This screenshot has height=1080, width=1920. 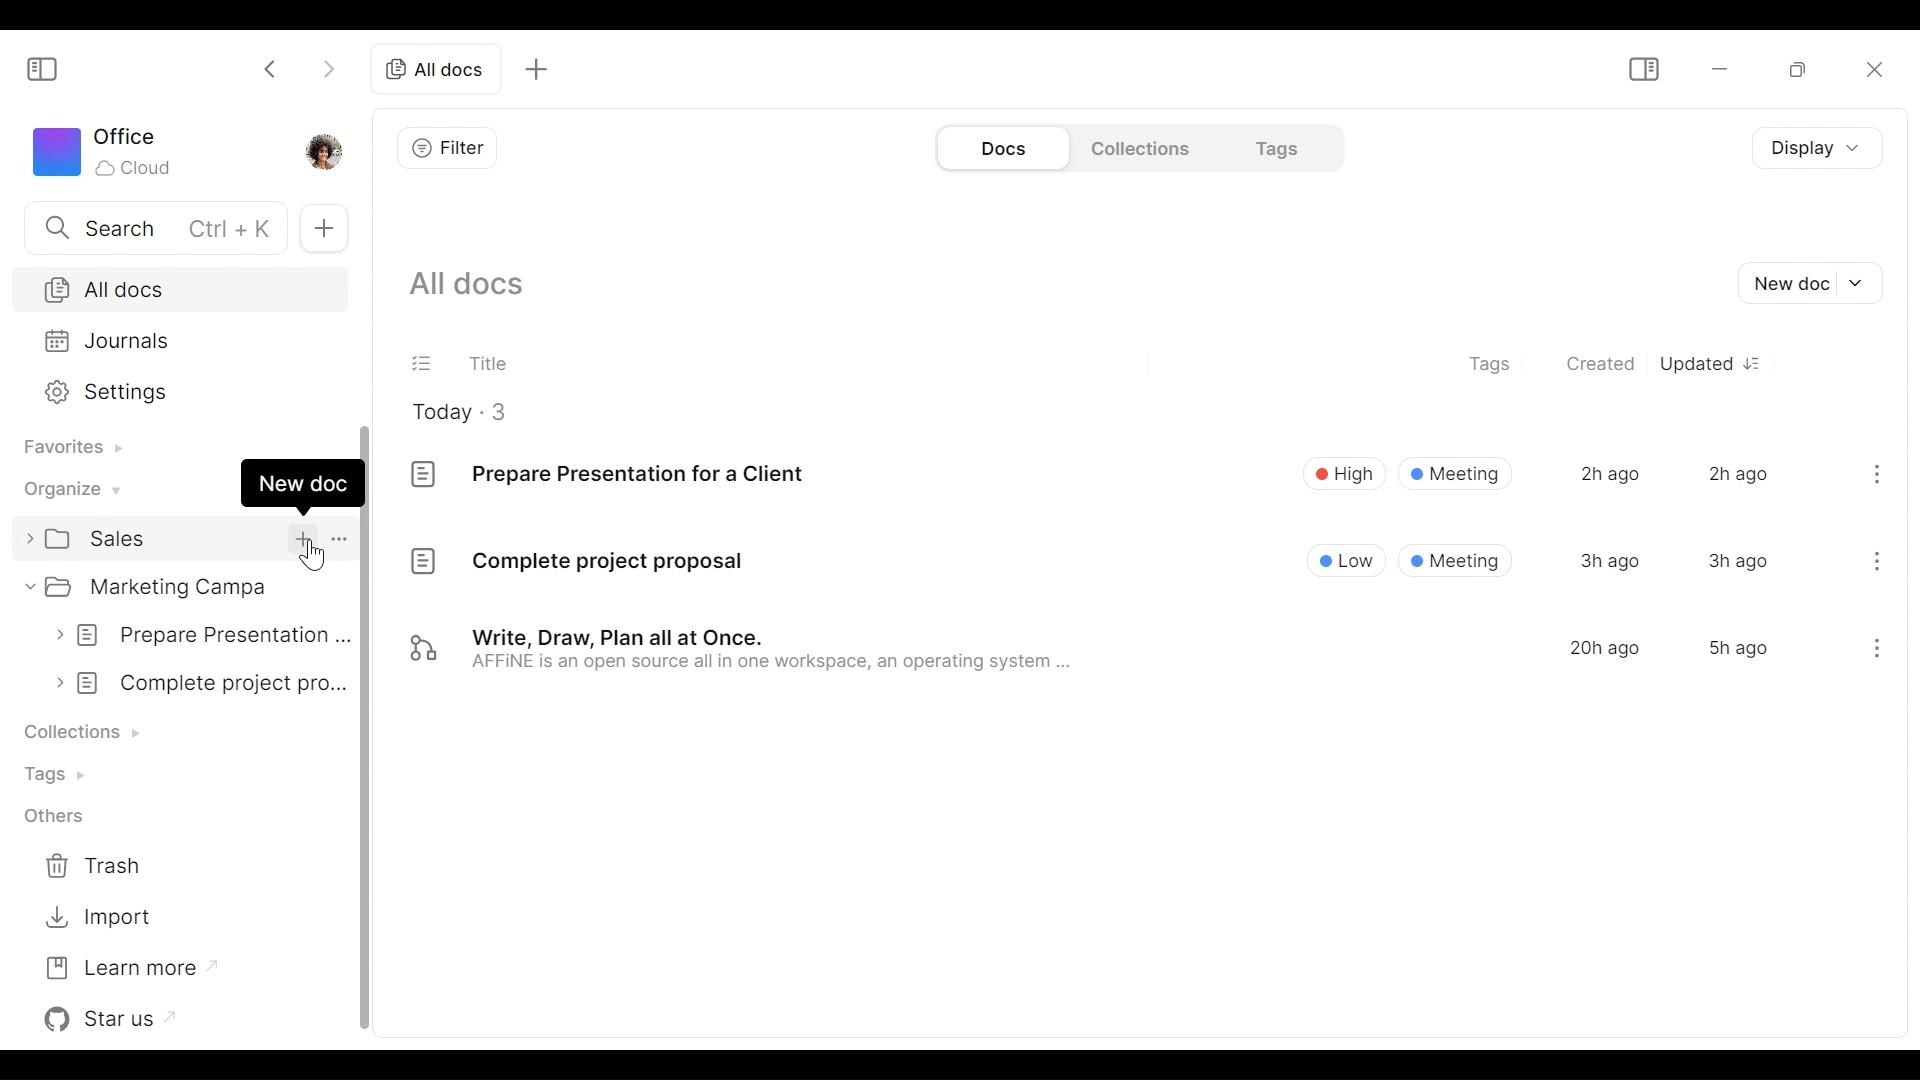 What do you see at coordinates (1602, 365) in the screenshot?
I see `Created` at bounding box center [1602, 365].